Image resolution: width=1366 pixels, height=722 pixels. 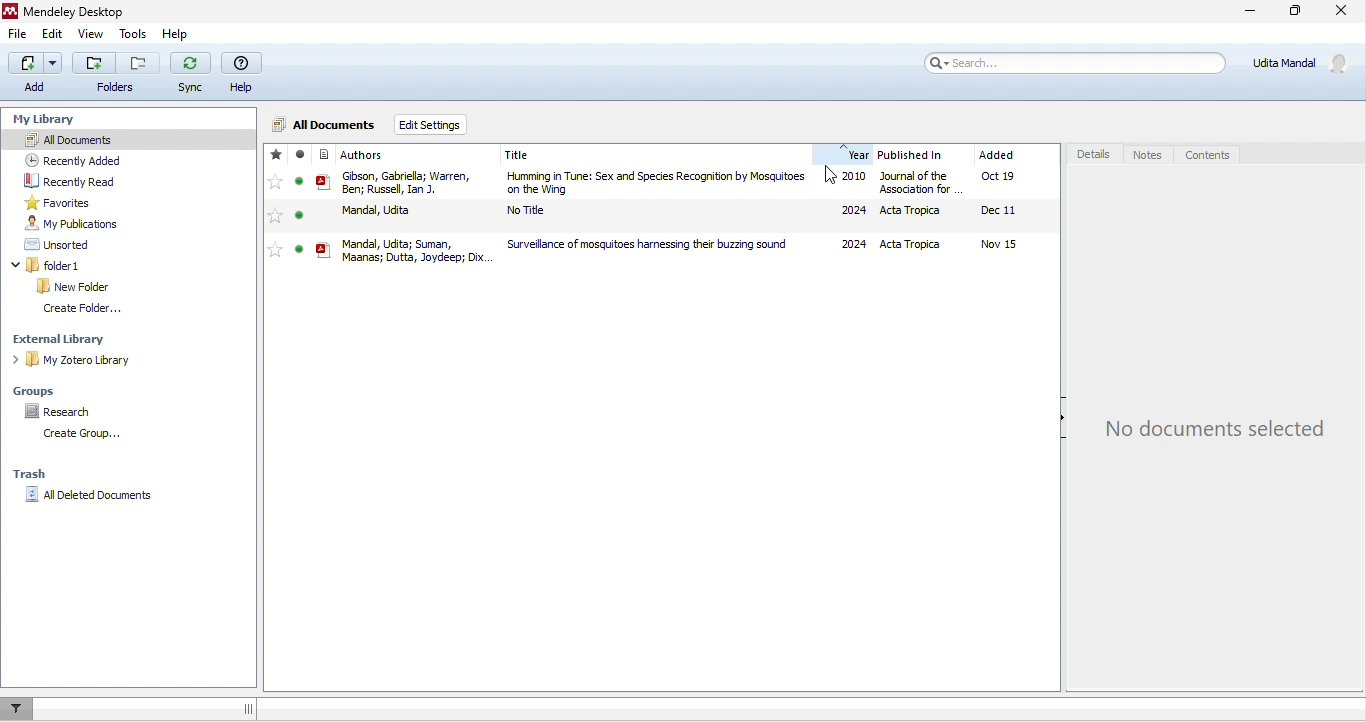 What do you see at coordinates (75, 435) in the screenshot?
I see `create group` at bounding box center [75, 435].